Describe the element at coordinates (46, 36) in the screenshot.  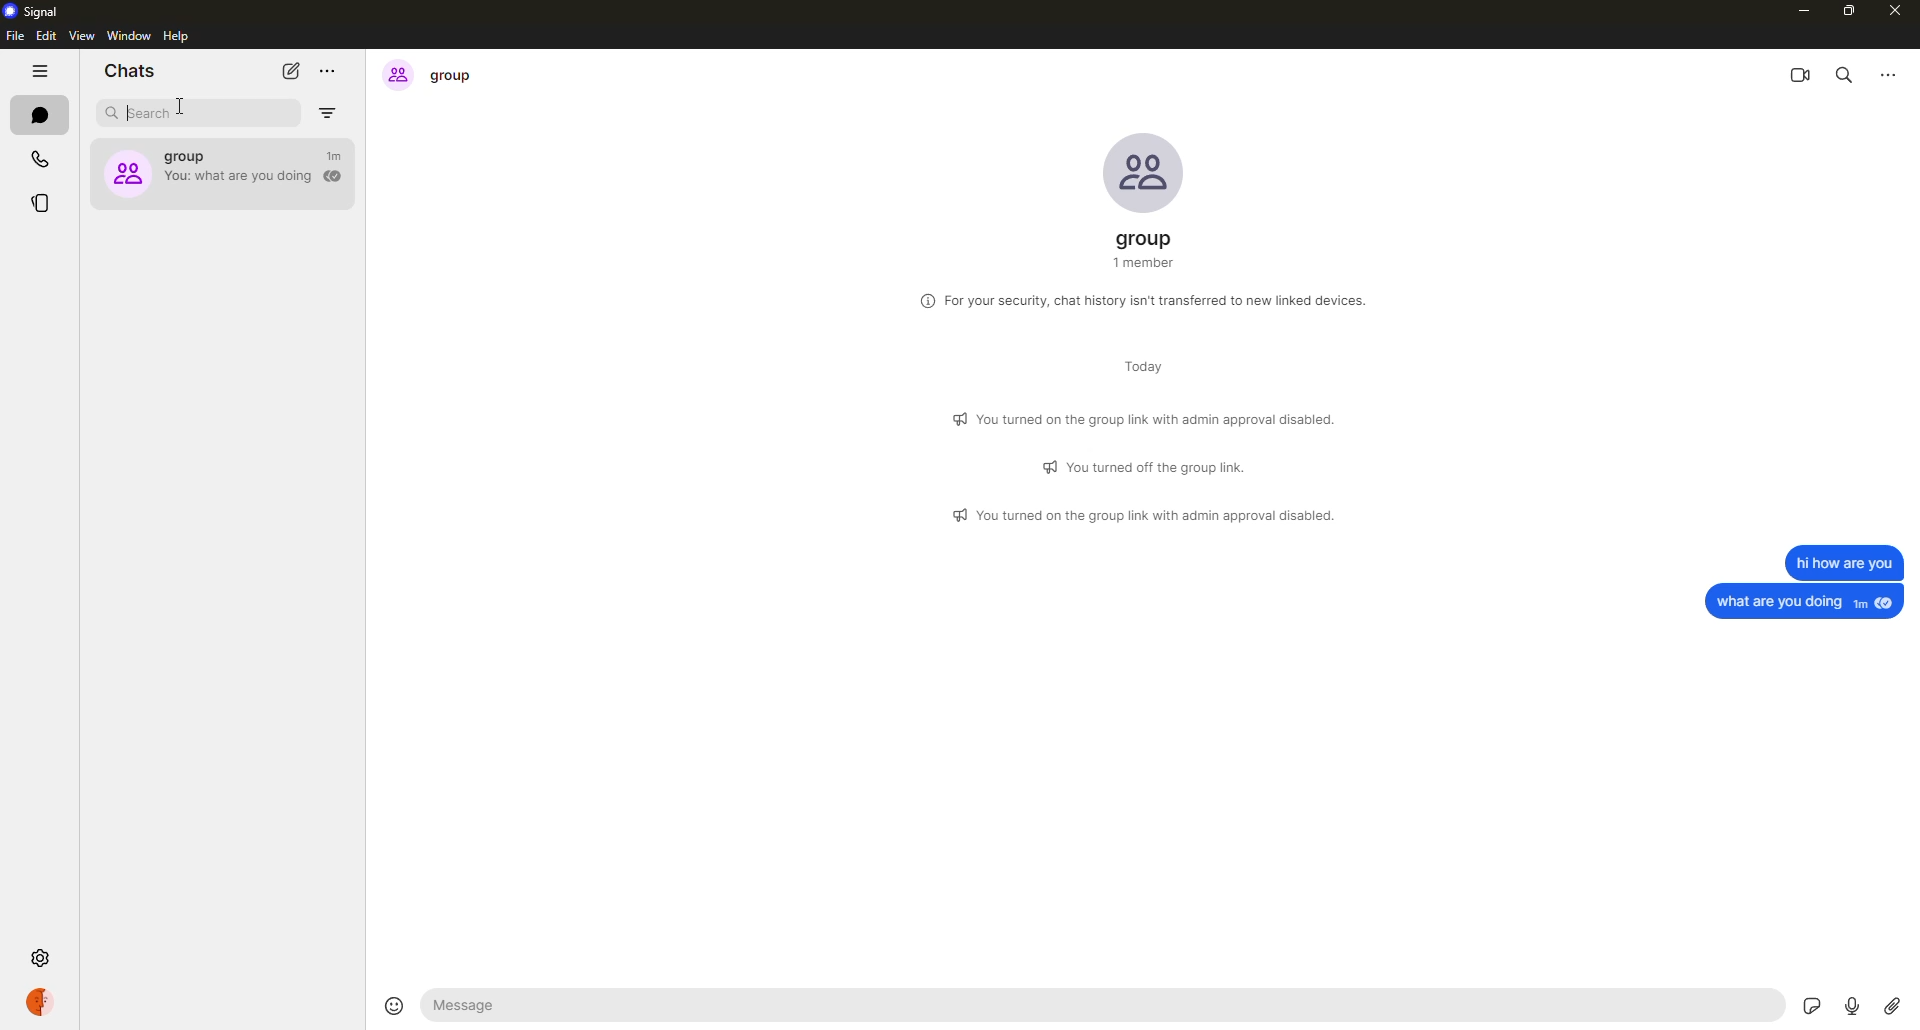
I see `edit` at that location.